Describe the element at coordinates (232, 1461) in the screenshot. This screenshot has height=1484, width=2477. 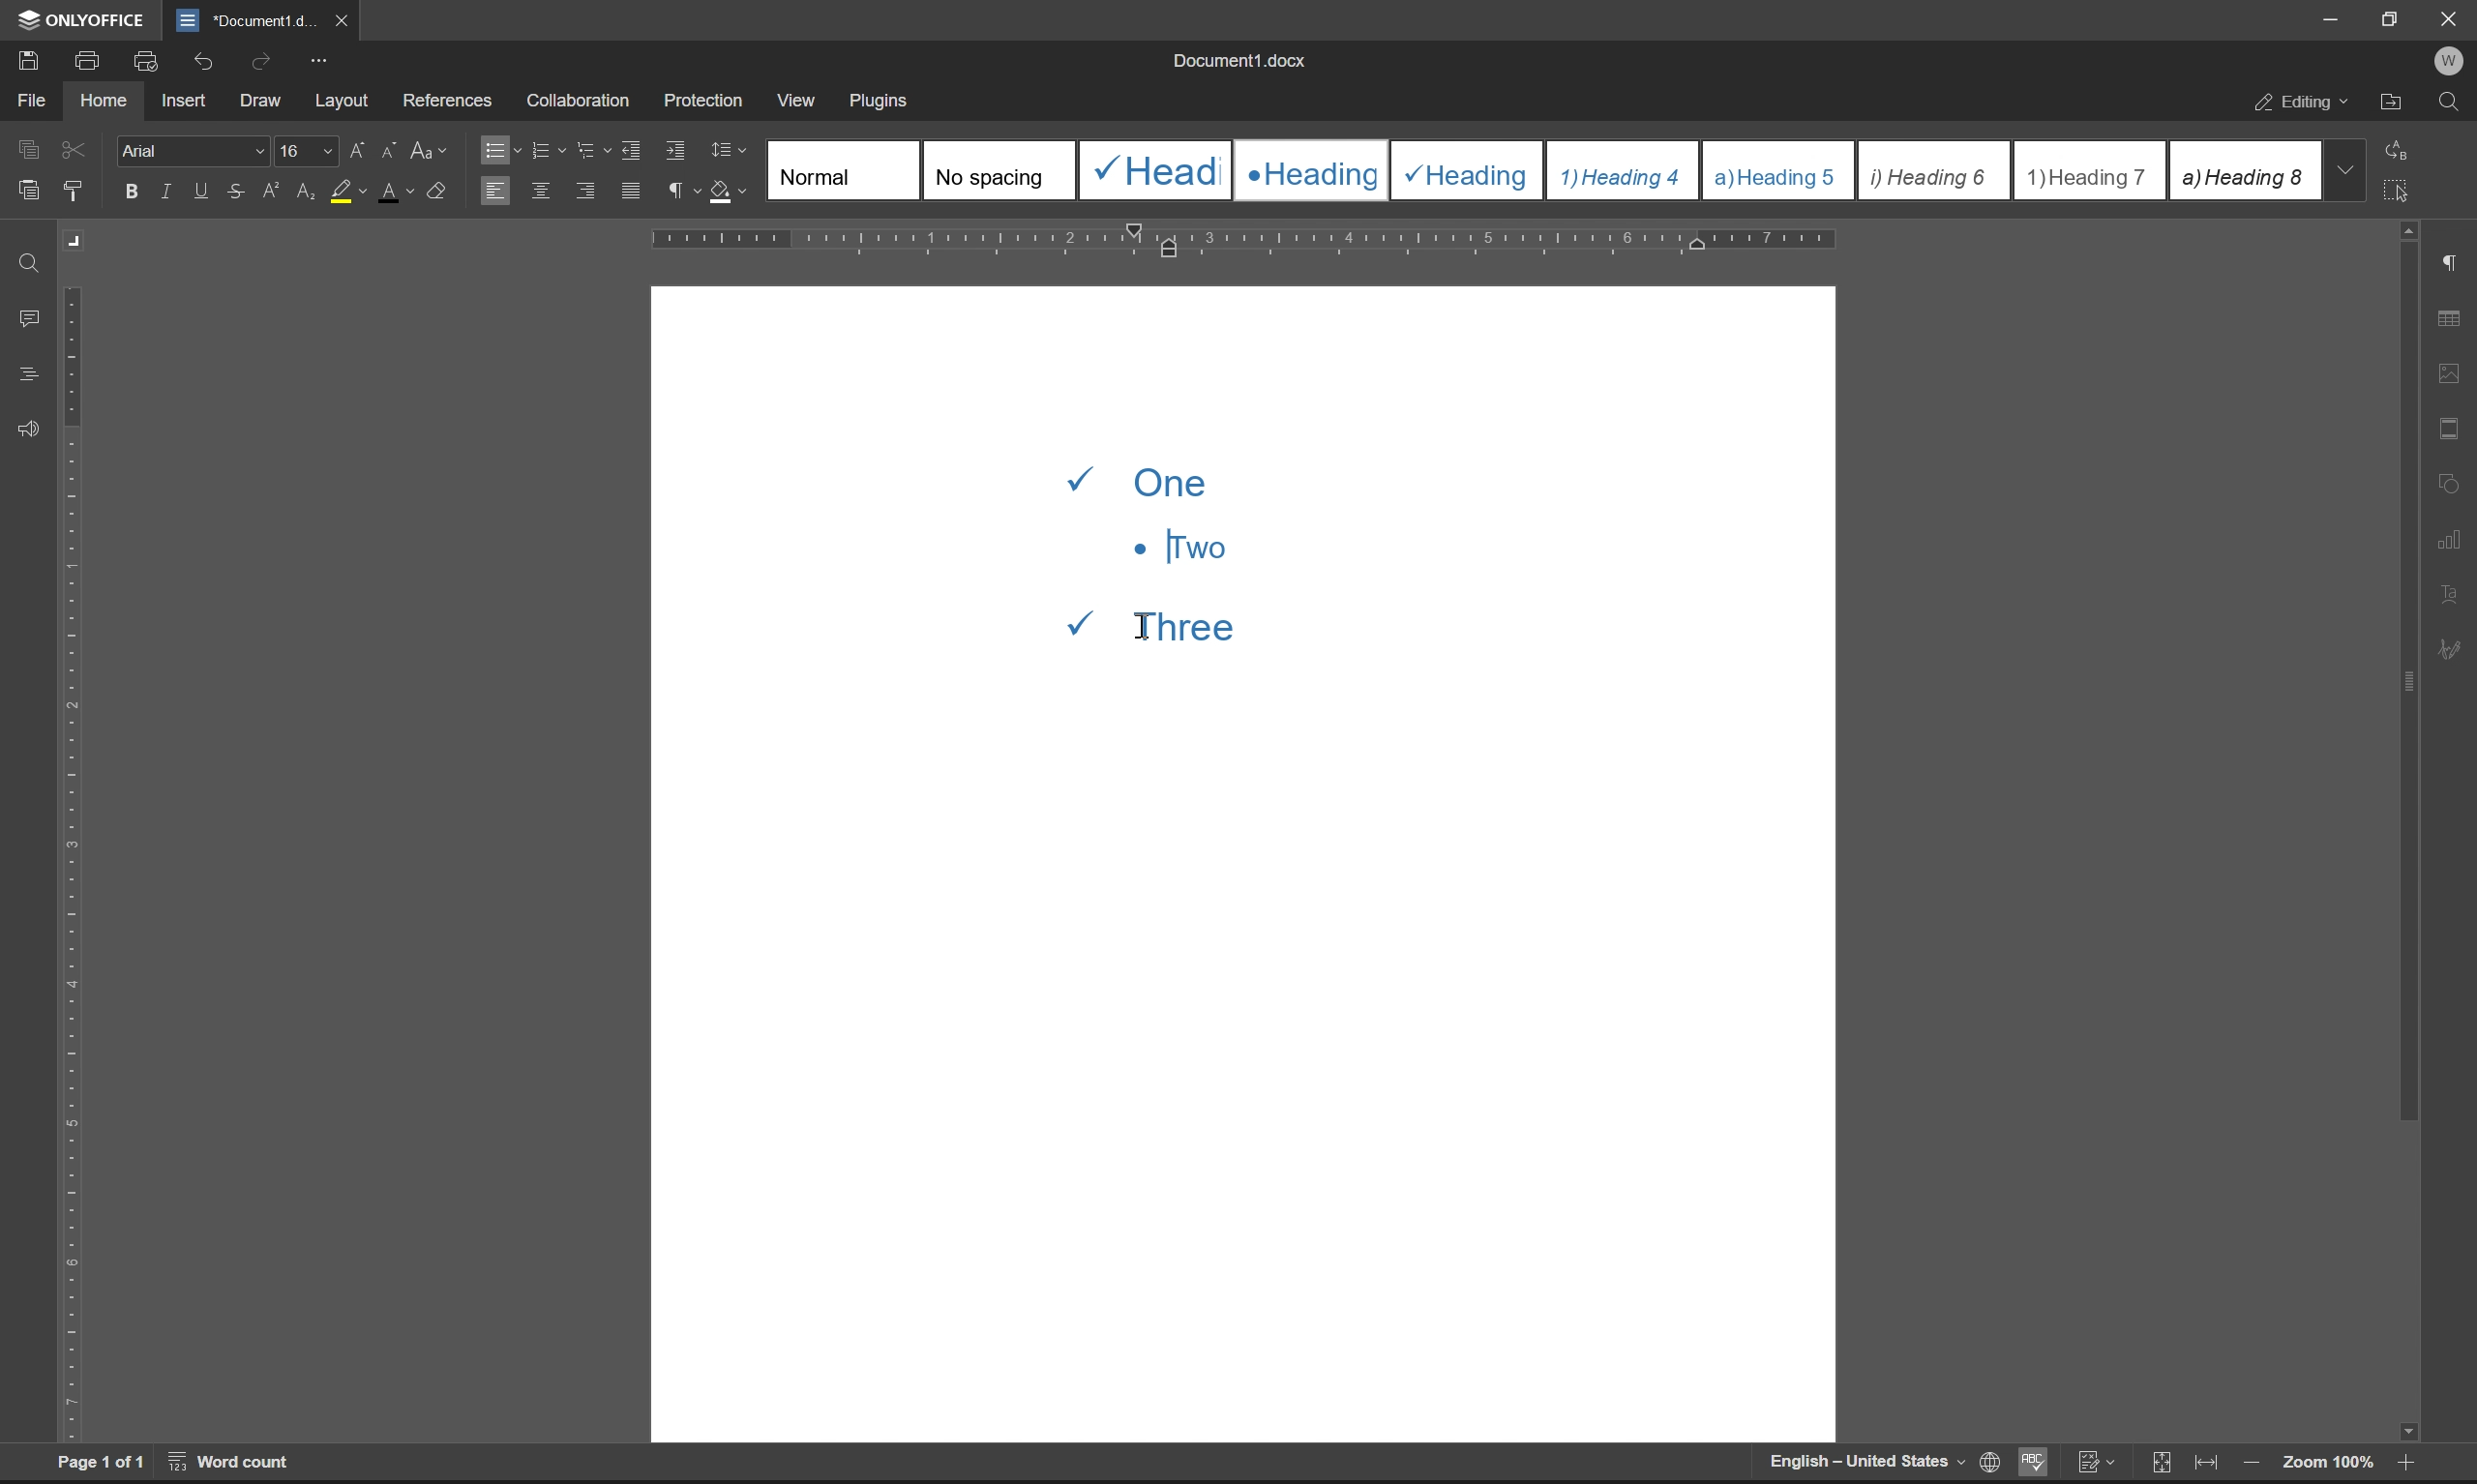
I see `word count` at that location.